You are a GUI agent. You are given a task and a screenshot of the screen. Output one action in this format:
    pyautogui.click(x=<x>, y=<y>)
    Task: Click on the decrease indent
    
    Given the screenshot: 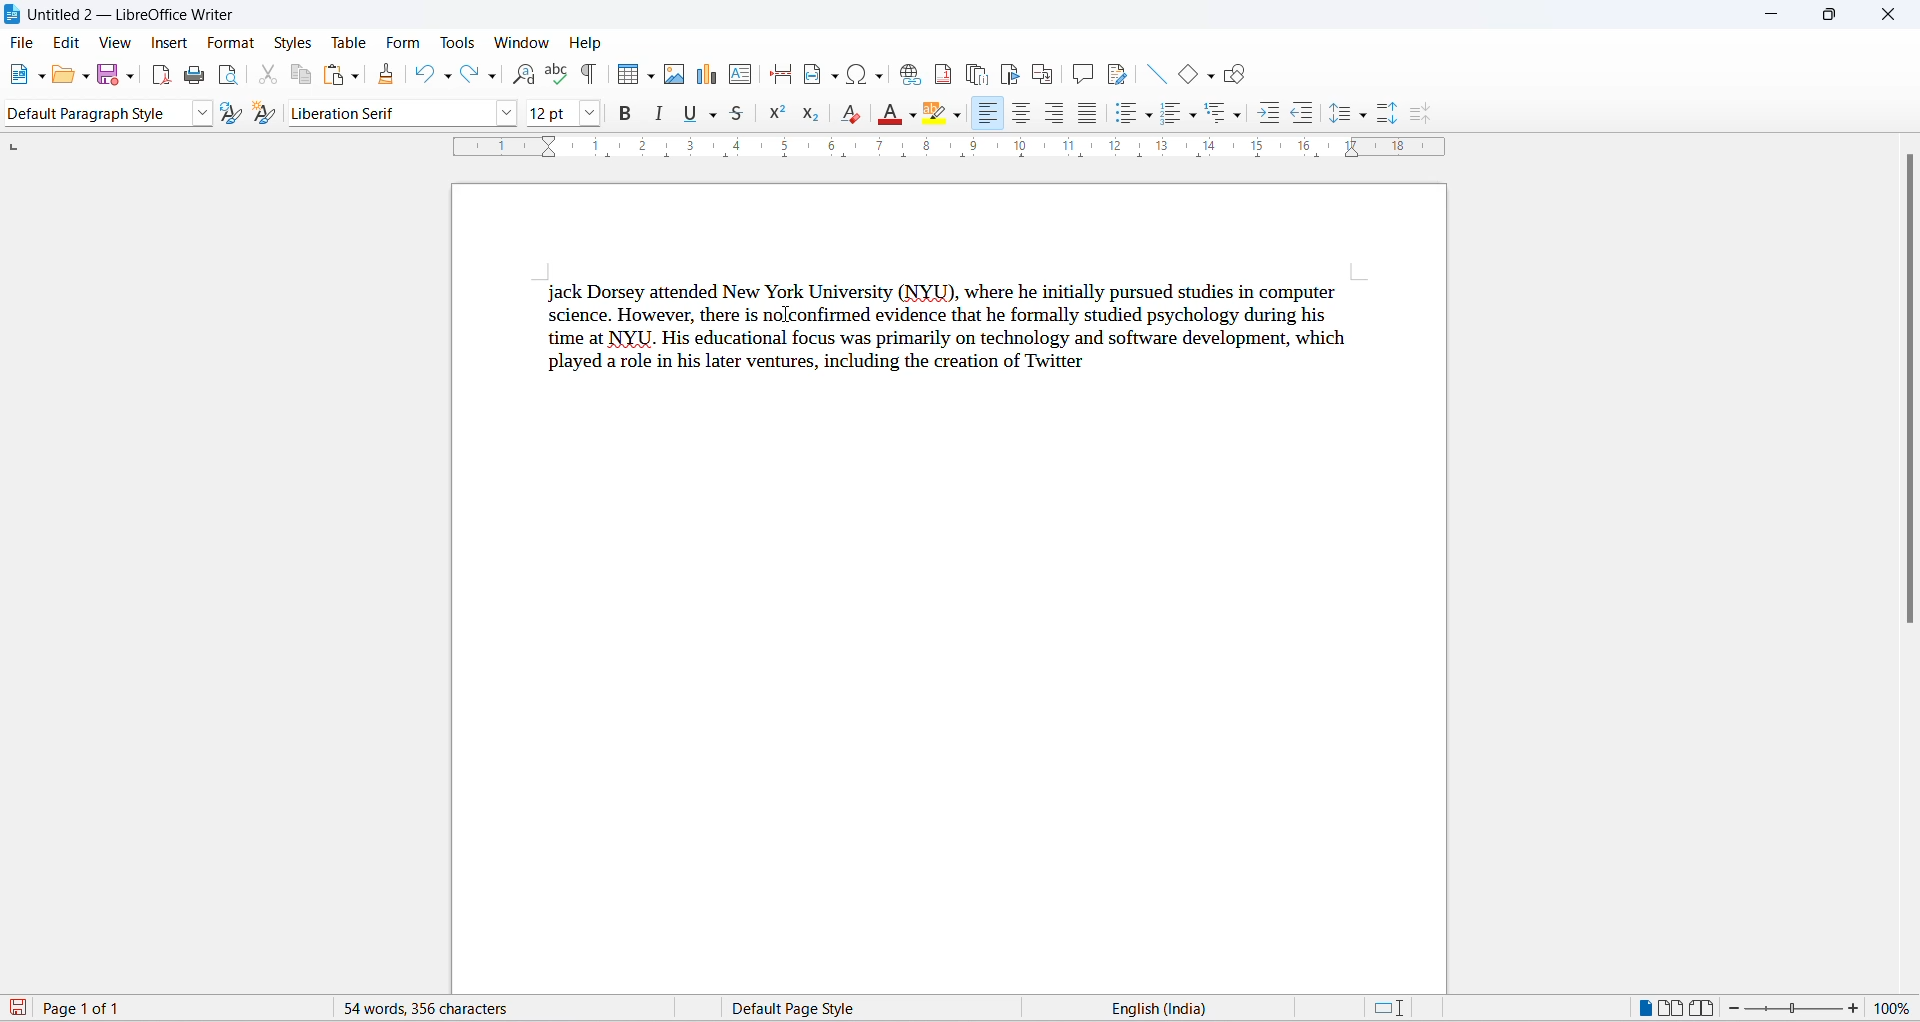 What is the action you would take?
    pyautogui.click(x=1304, y=116)
    